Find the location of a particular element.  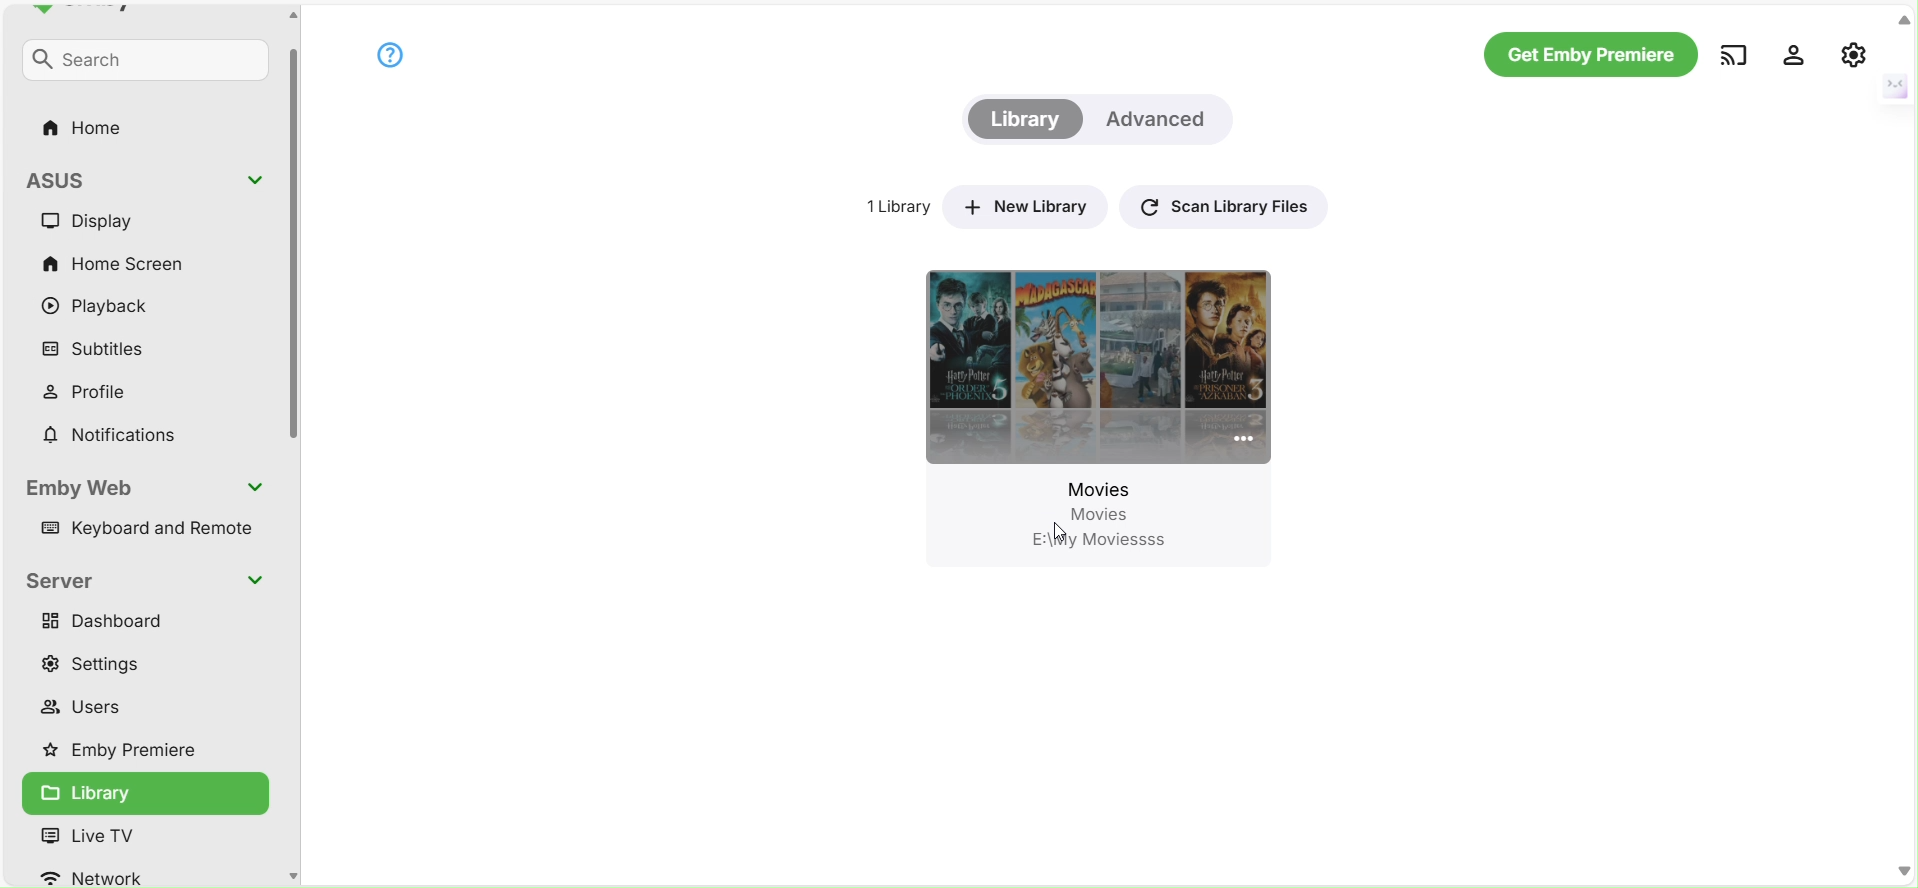

Home Screen is located at coordinates (121, 263).